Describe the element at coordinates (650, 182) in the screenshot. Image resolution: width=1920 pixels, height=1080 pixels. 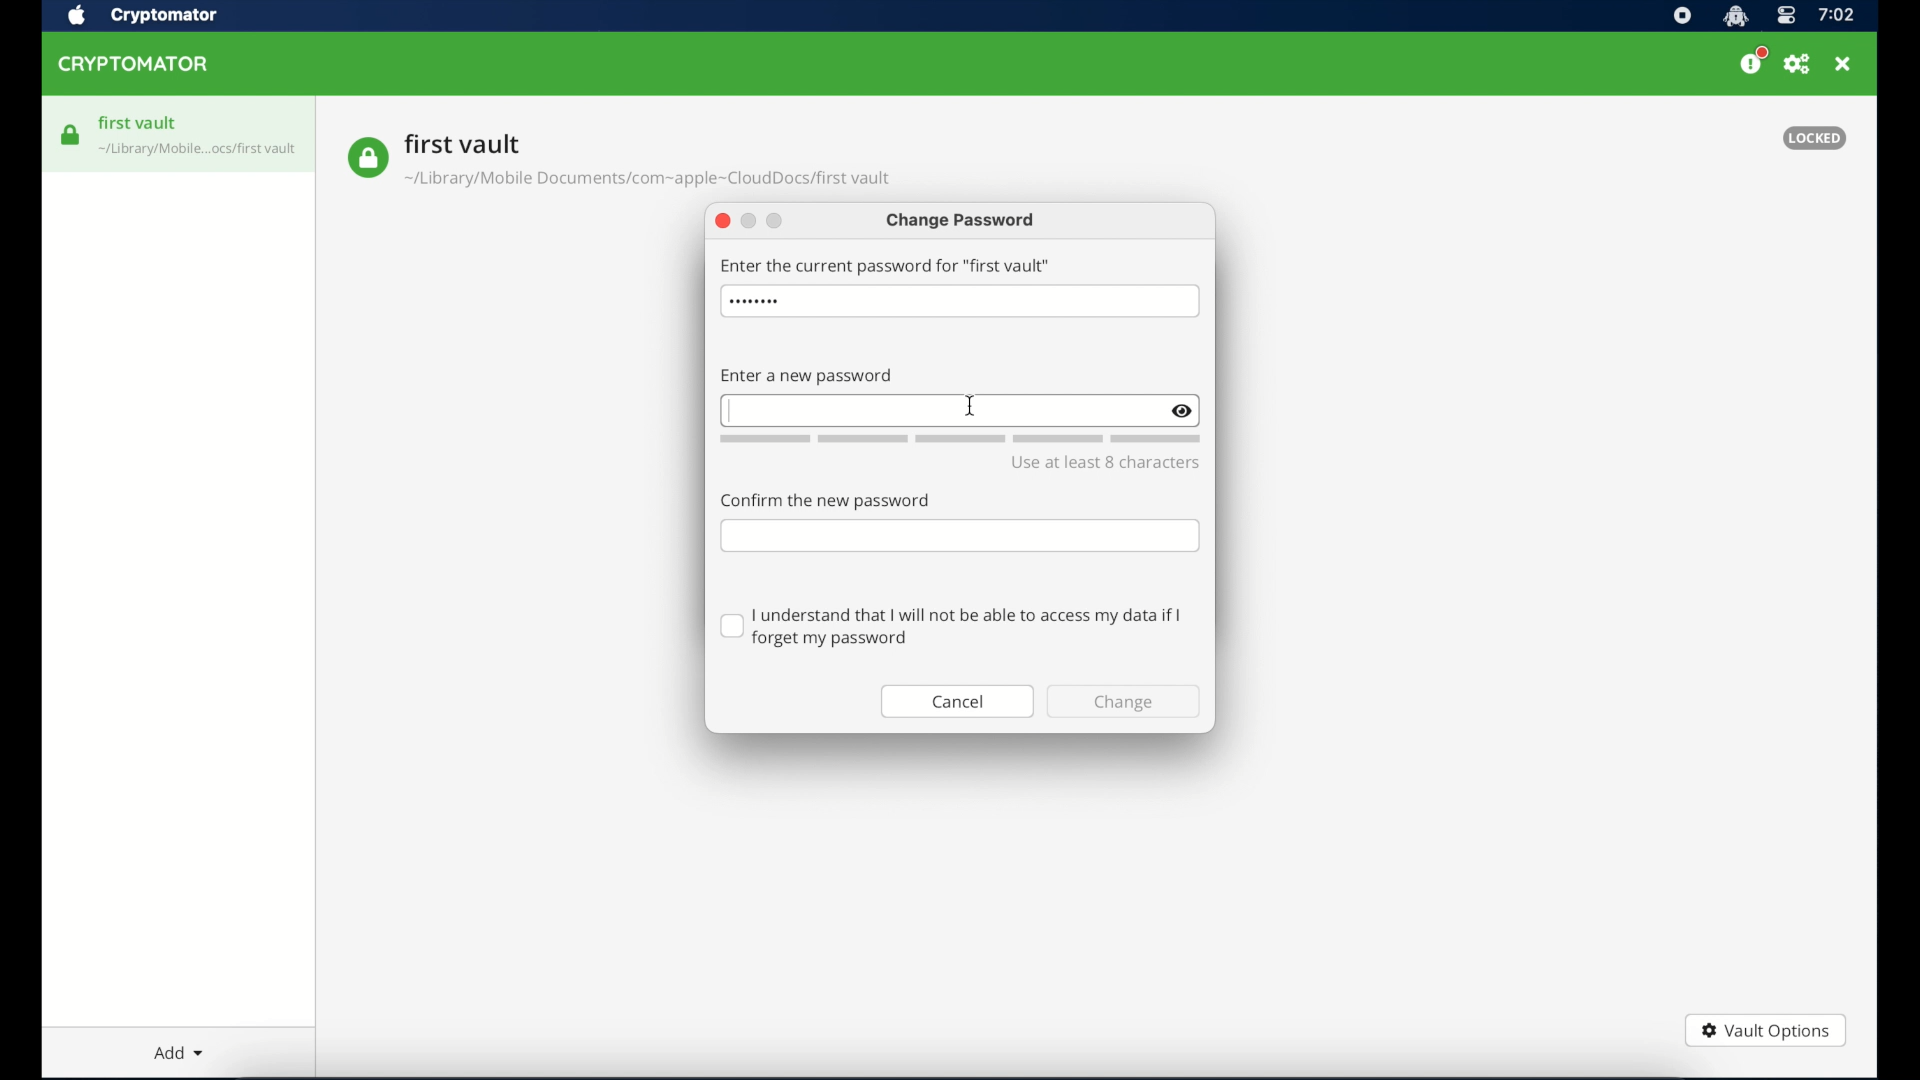
I see `vault location` at that location.